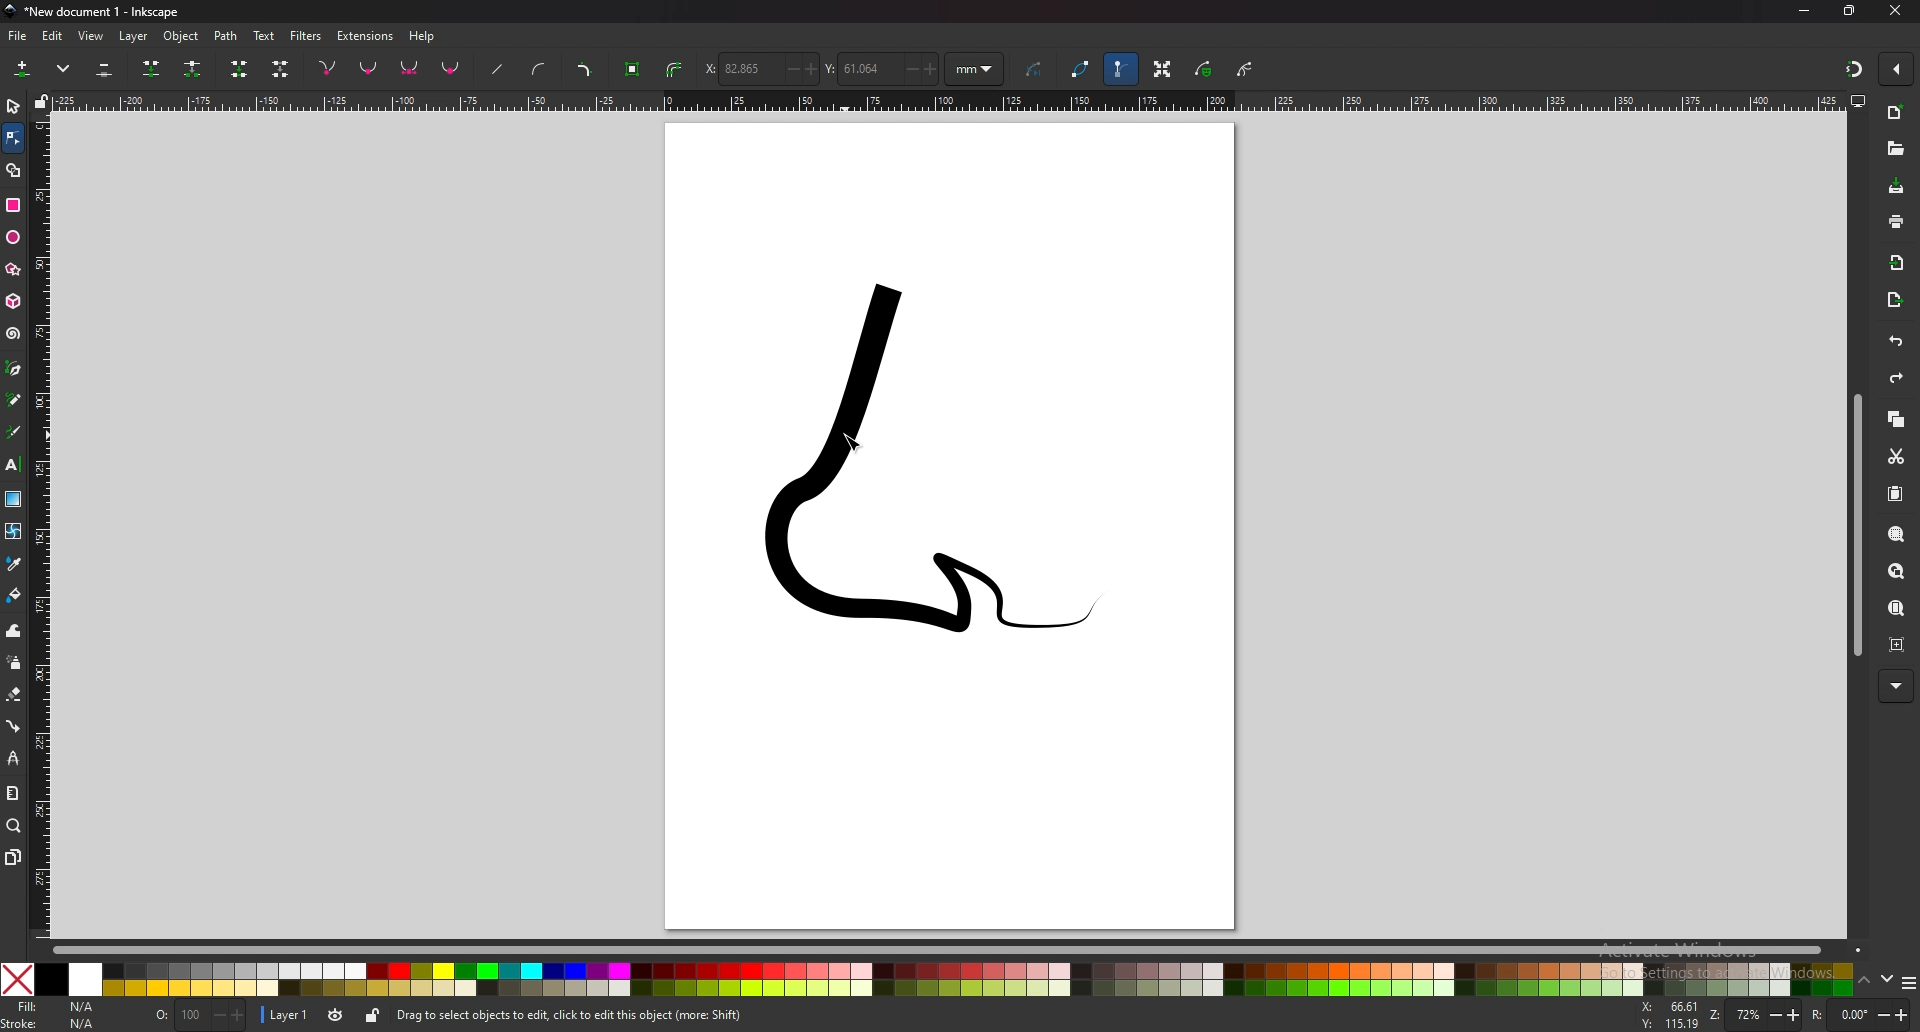 This screenshot has width=1920, height=1032. What do you see at coordinates (1037, 70) in the screenshot?
I see `next path effect parameter` at bounding box center [1037, 70].